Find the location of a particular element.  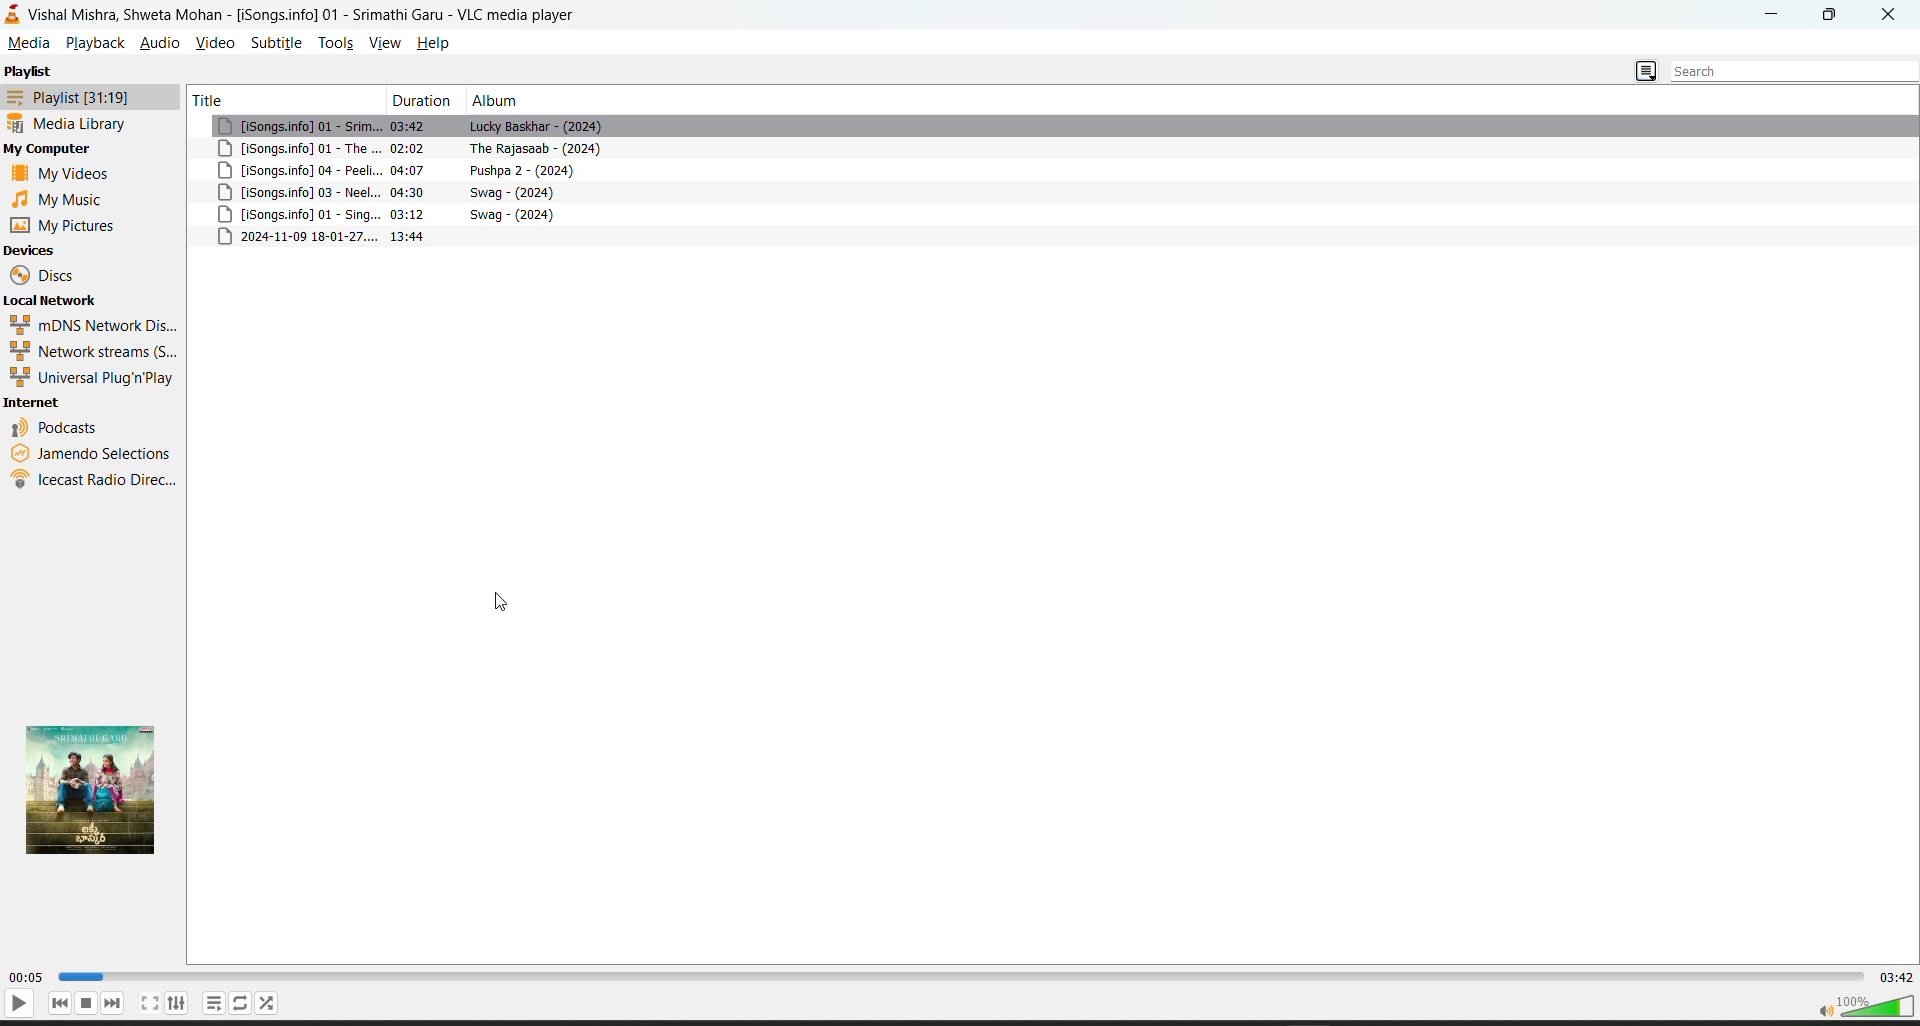

view is located at coordinates (387, 43).